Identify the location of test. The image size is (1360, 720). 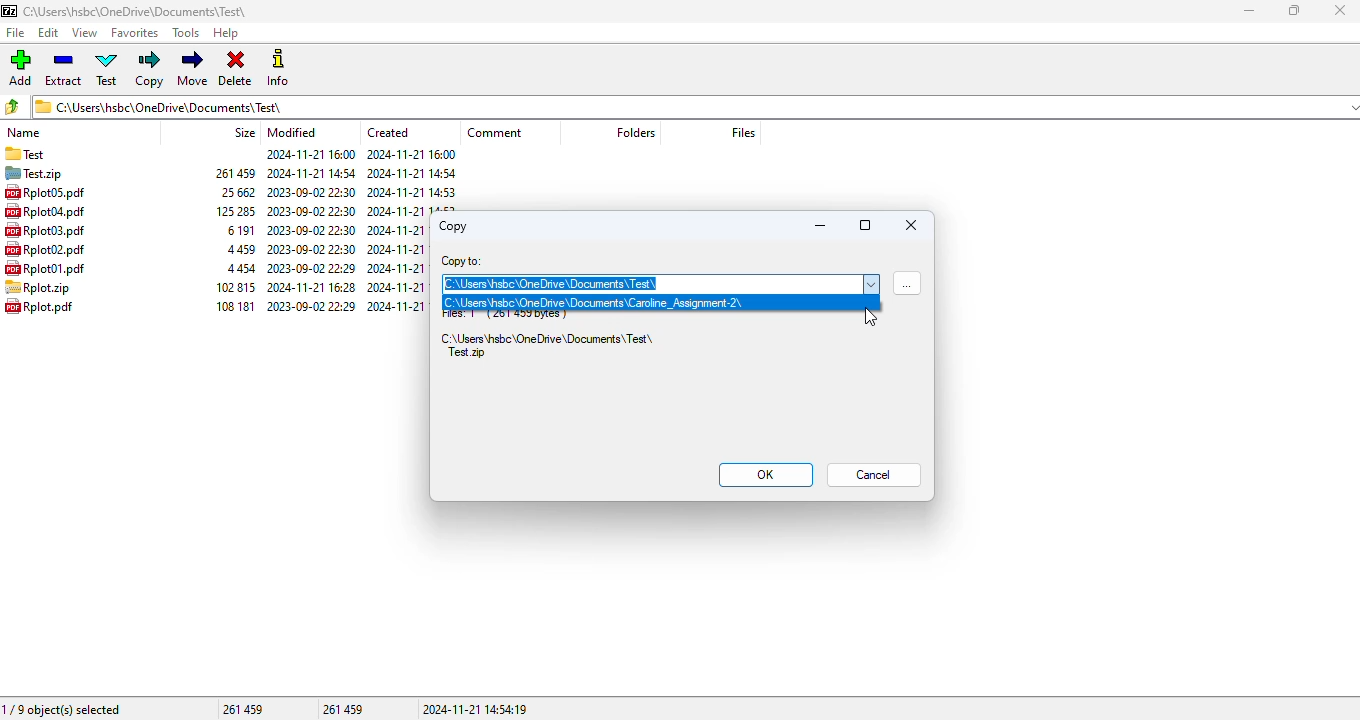
(107, 70).